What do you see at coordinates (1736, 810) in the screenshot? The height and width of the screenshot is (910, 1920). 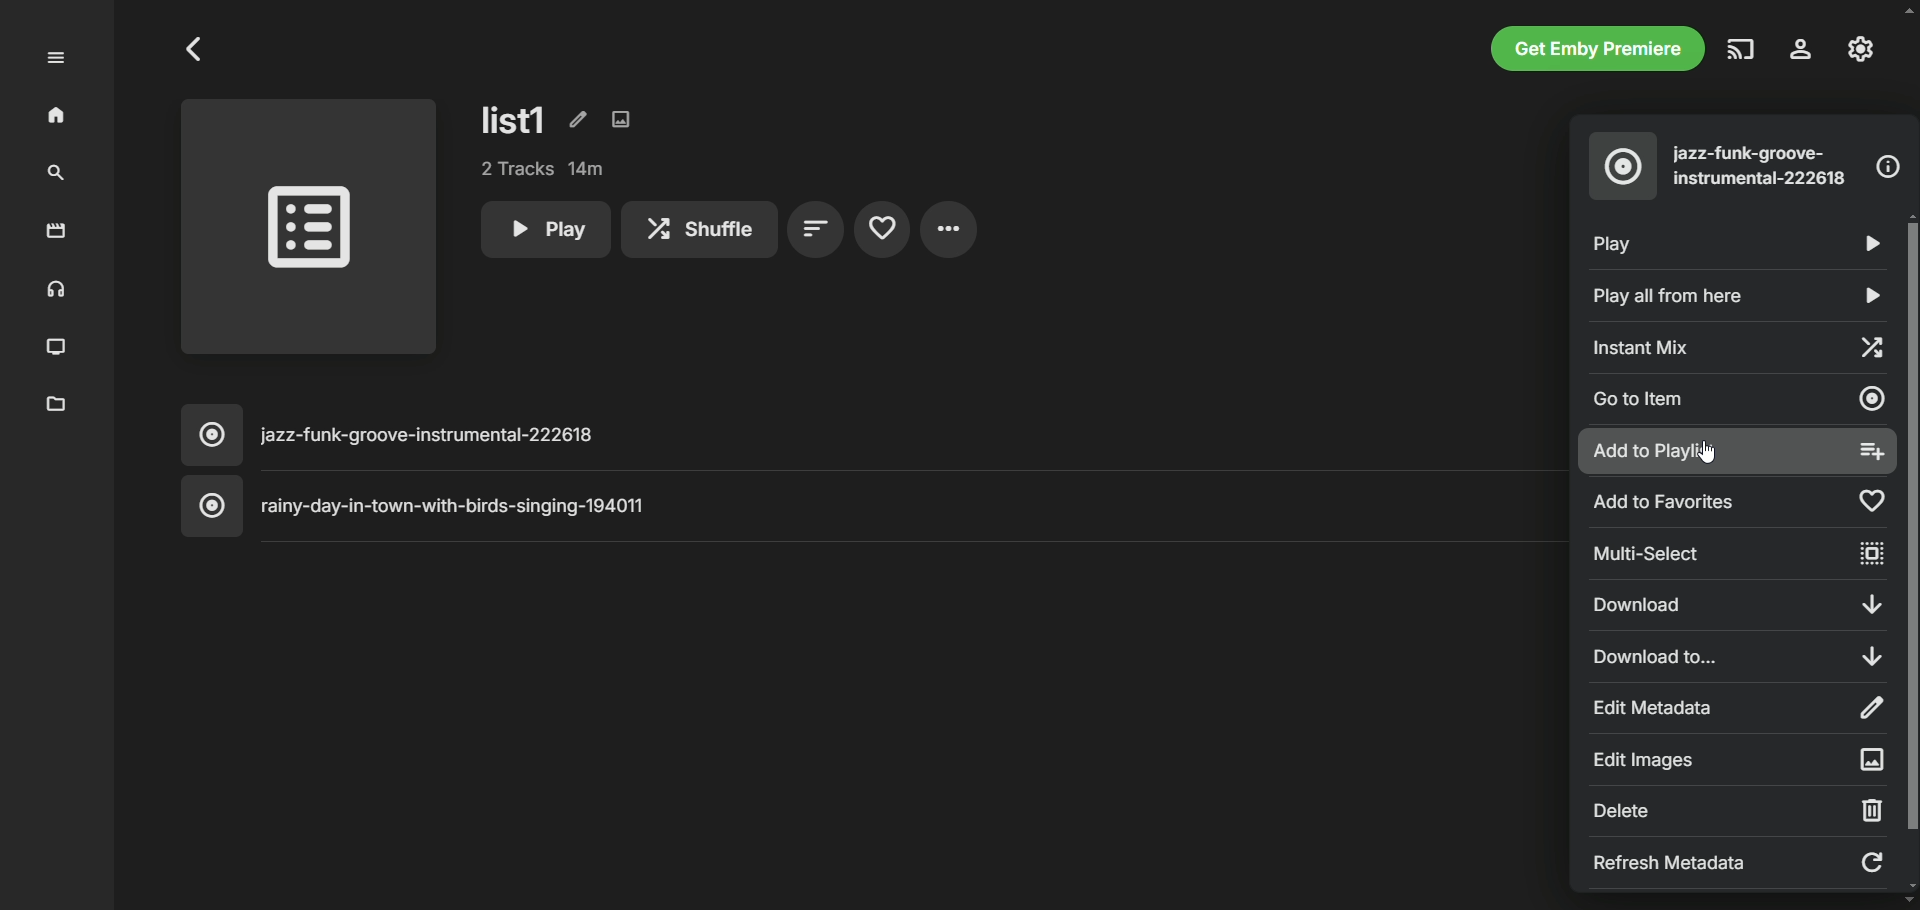 I see `delete` at bounding box center [1736, 810].